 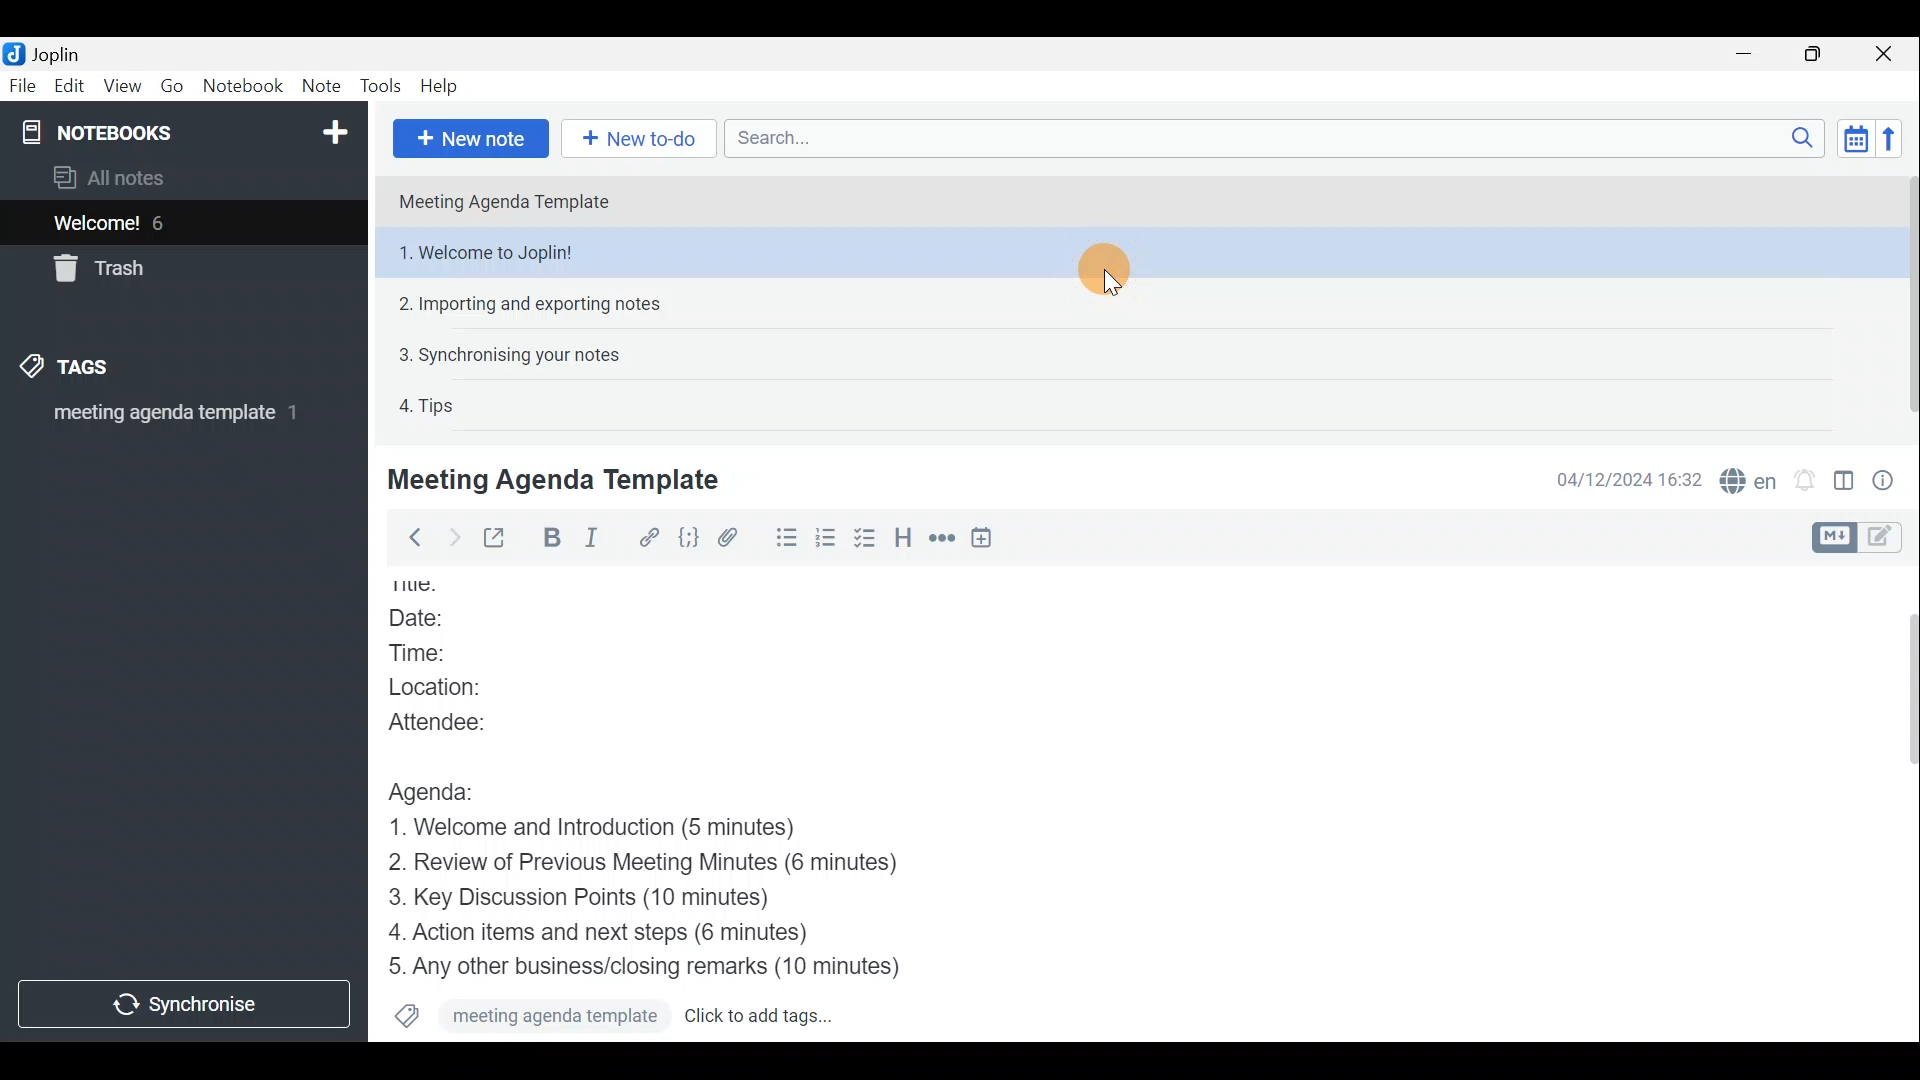 What do you see at coordinates (1852, 136) in the screenshot?
I see `Toggle sort order` at bounding box center [1852, 136].